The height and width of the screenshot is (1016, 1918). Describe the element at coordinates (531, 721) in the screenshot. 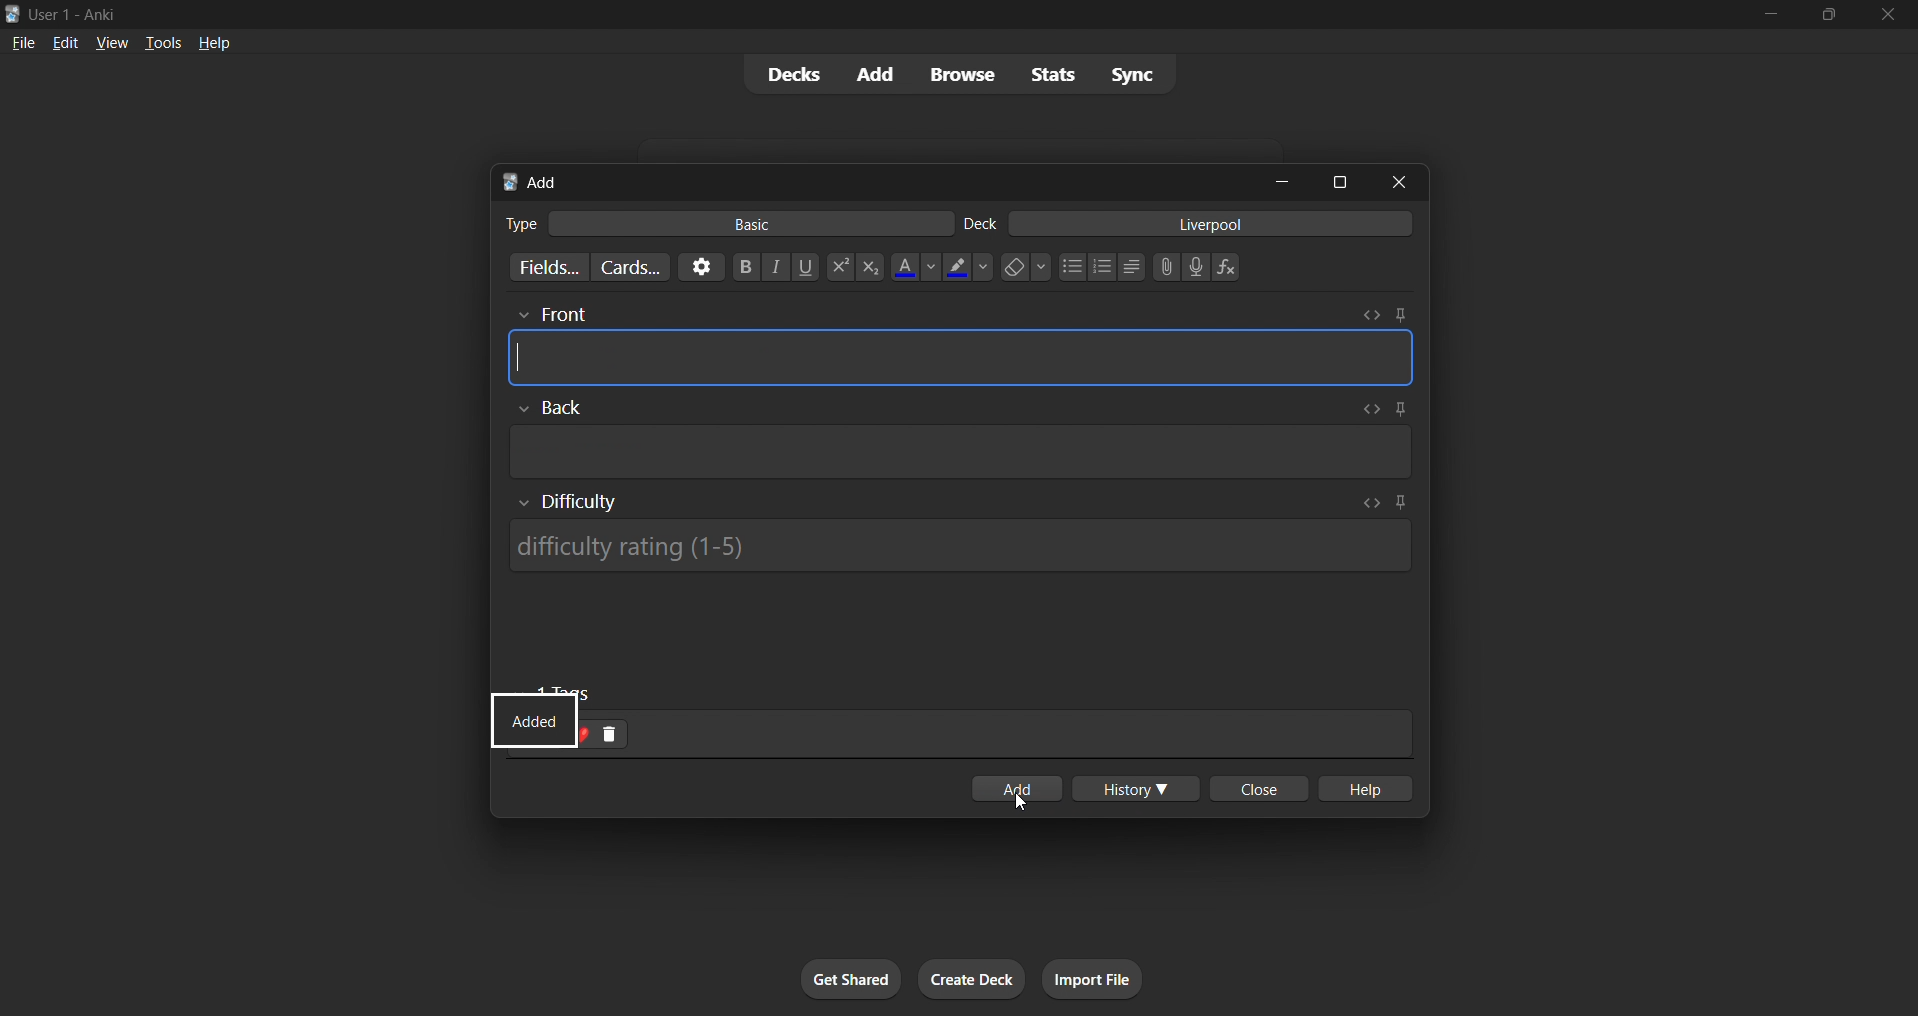

I see `status update` at that location.